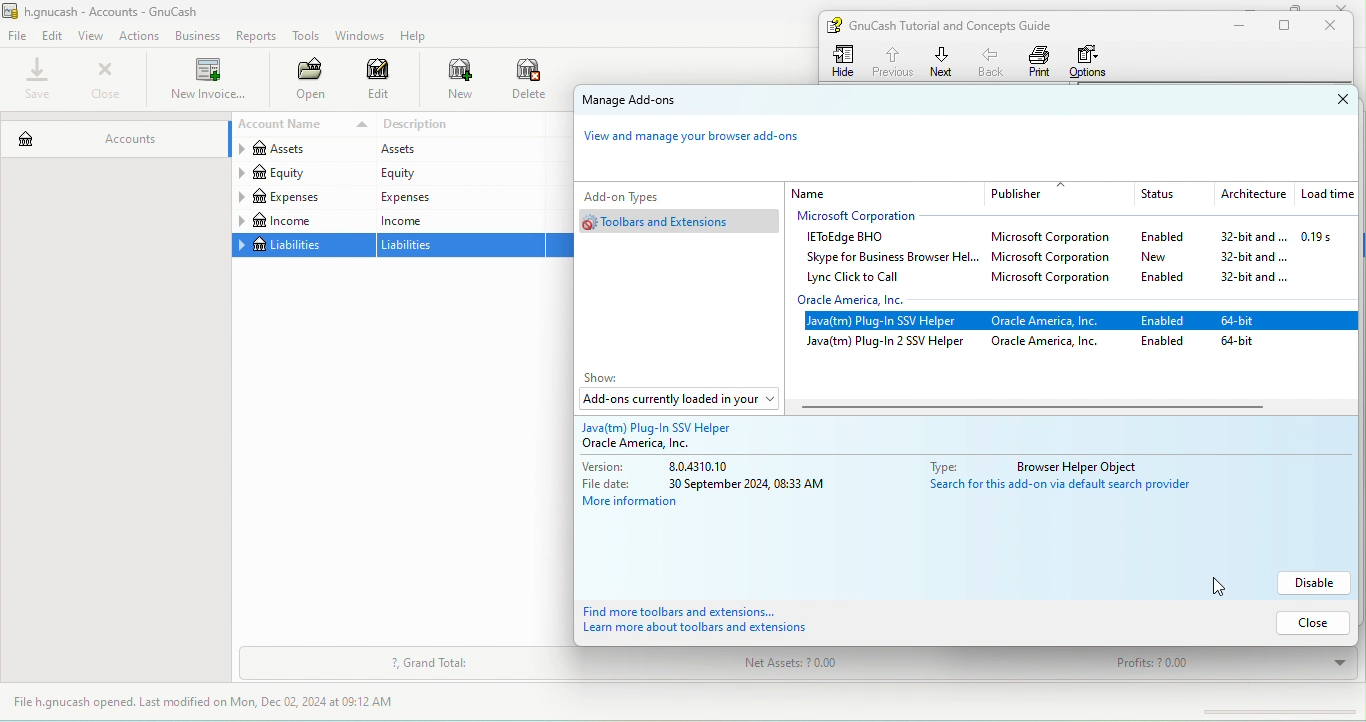  I want to click on enabled, so click(1170, 276).